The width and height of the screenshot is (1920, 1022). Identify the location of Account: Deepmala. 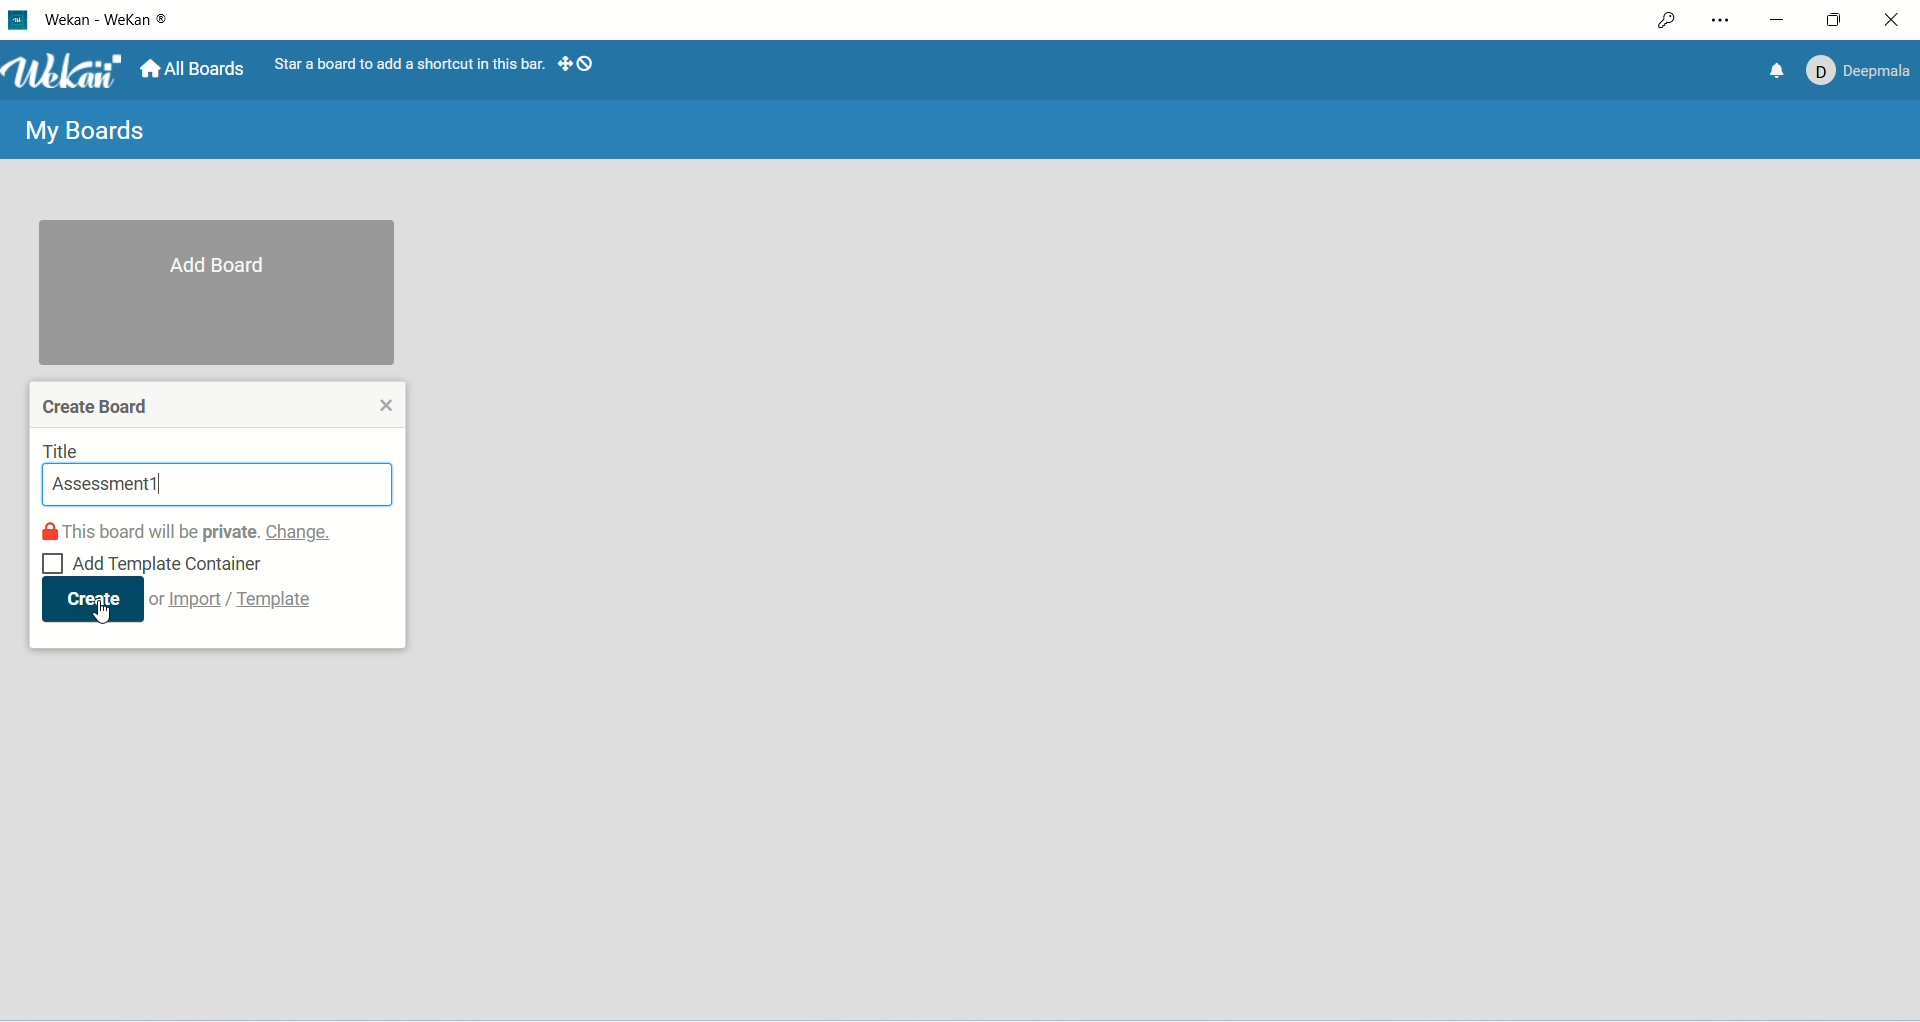
(1854, 72).